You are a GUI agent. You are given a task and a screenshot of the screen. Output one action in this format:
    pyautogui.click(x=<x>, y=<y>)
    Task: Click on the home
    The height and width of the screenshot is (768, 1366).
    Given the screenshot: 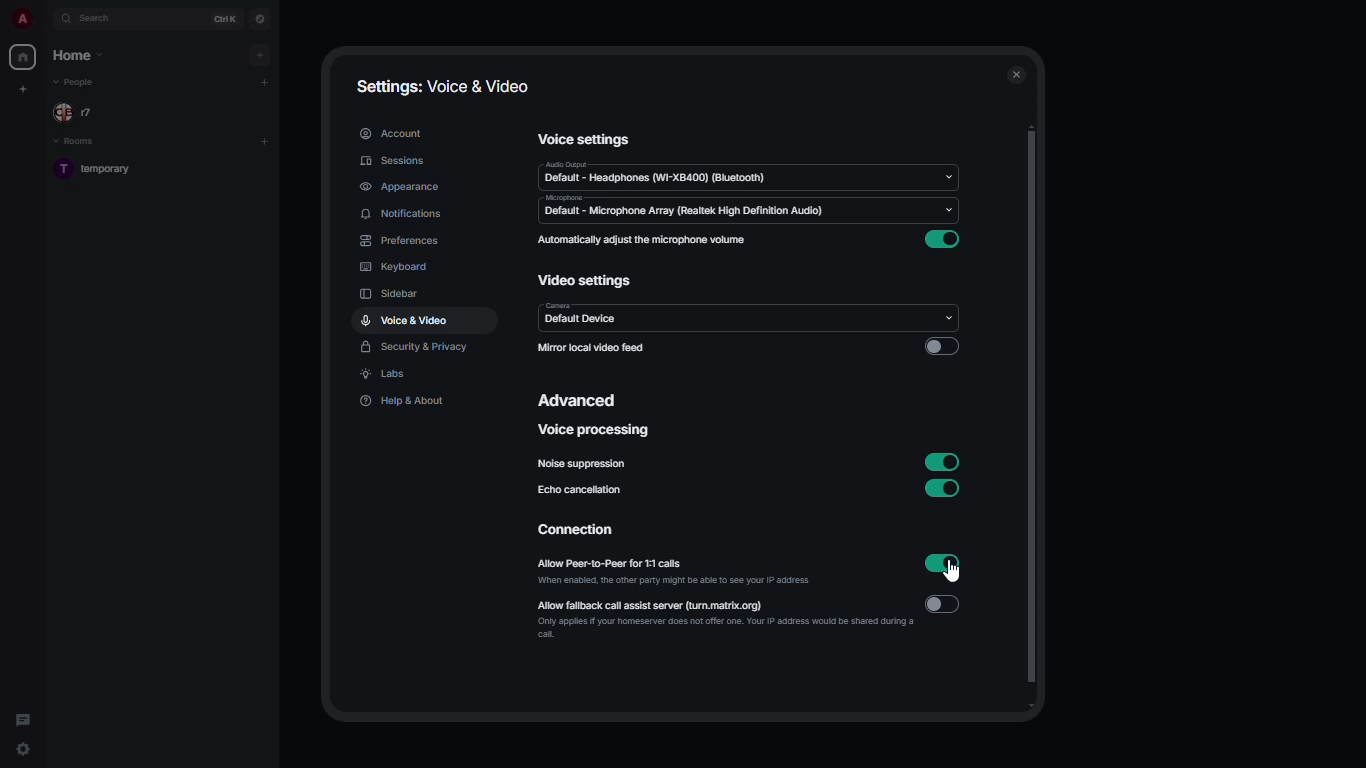 What is the action you would take?
    pyautogui.click(x=24, y=56)
    